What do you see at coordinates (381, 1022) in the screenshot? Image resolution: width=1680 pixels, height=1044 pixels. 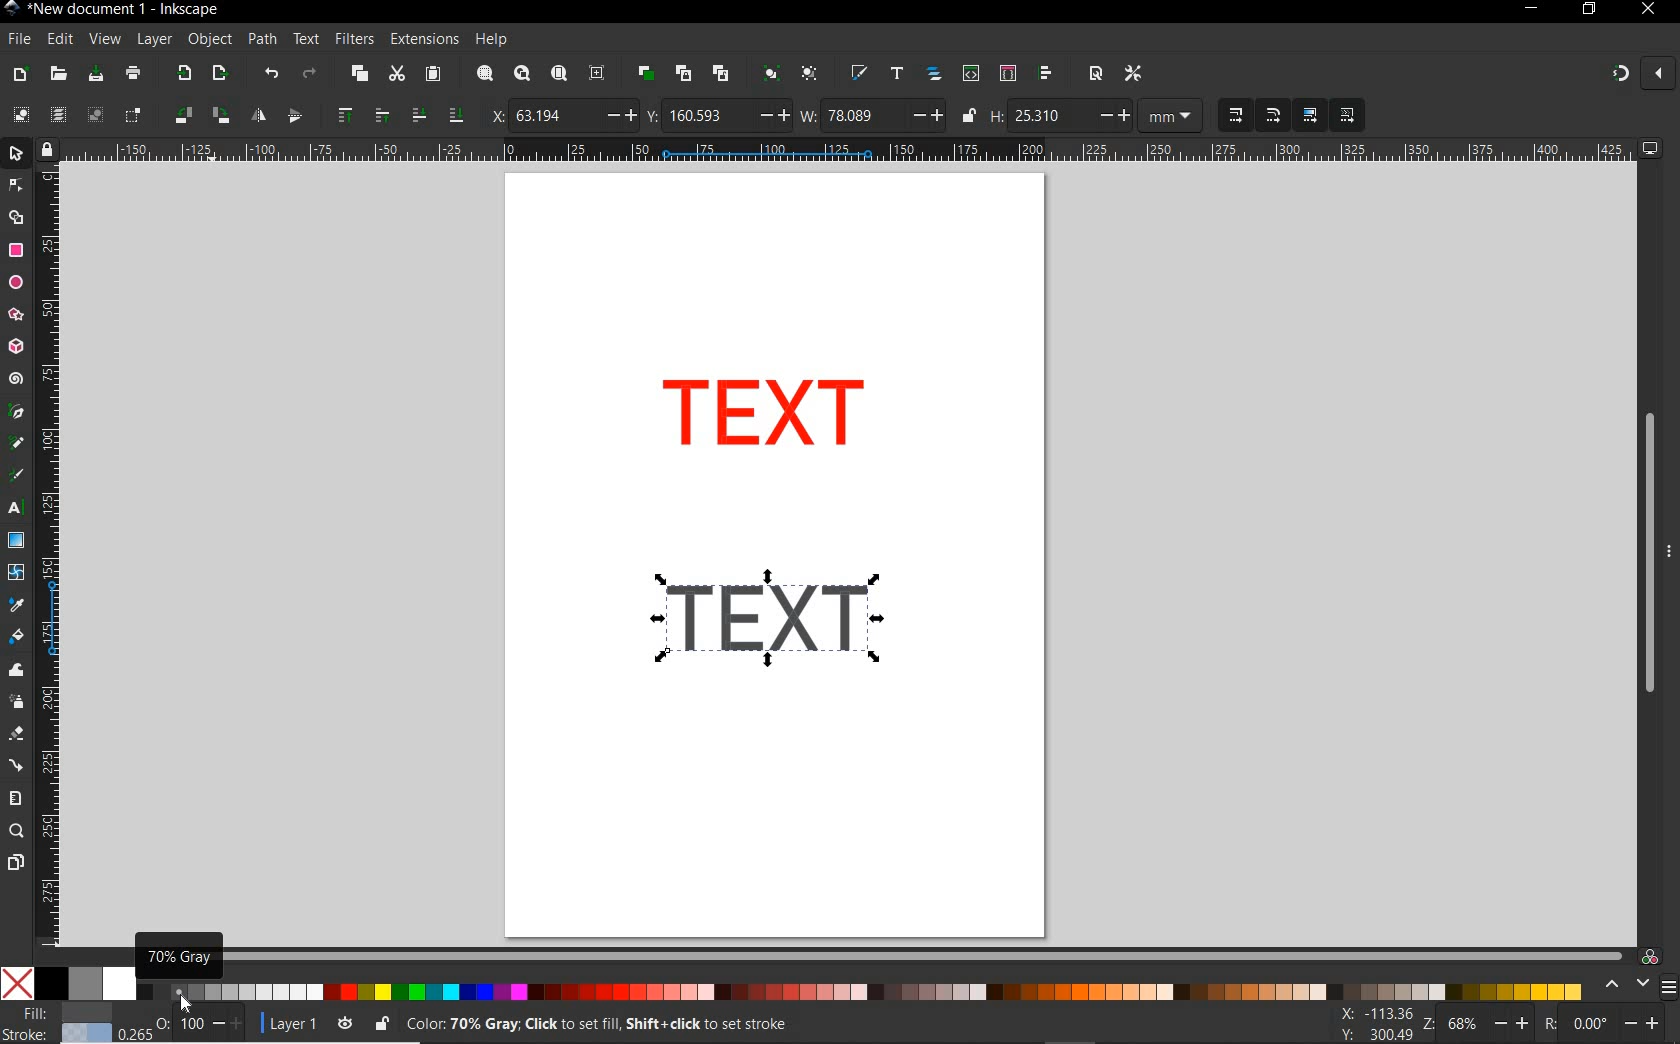 I see `lock/unlock current layer` at bounding box center [381, 1022].